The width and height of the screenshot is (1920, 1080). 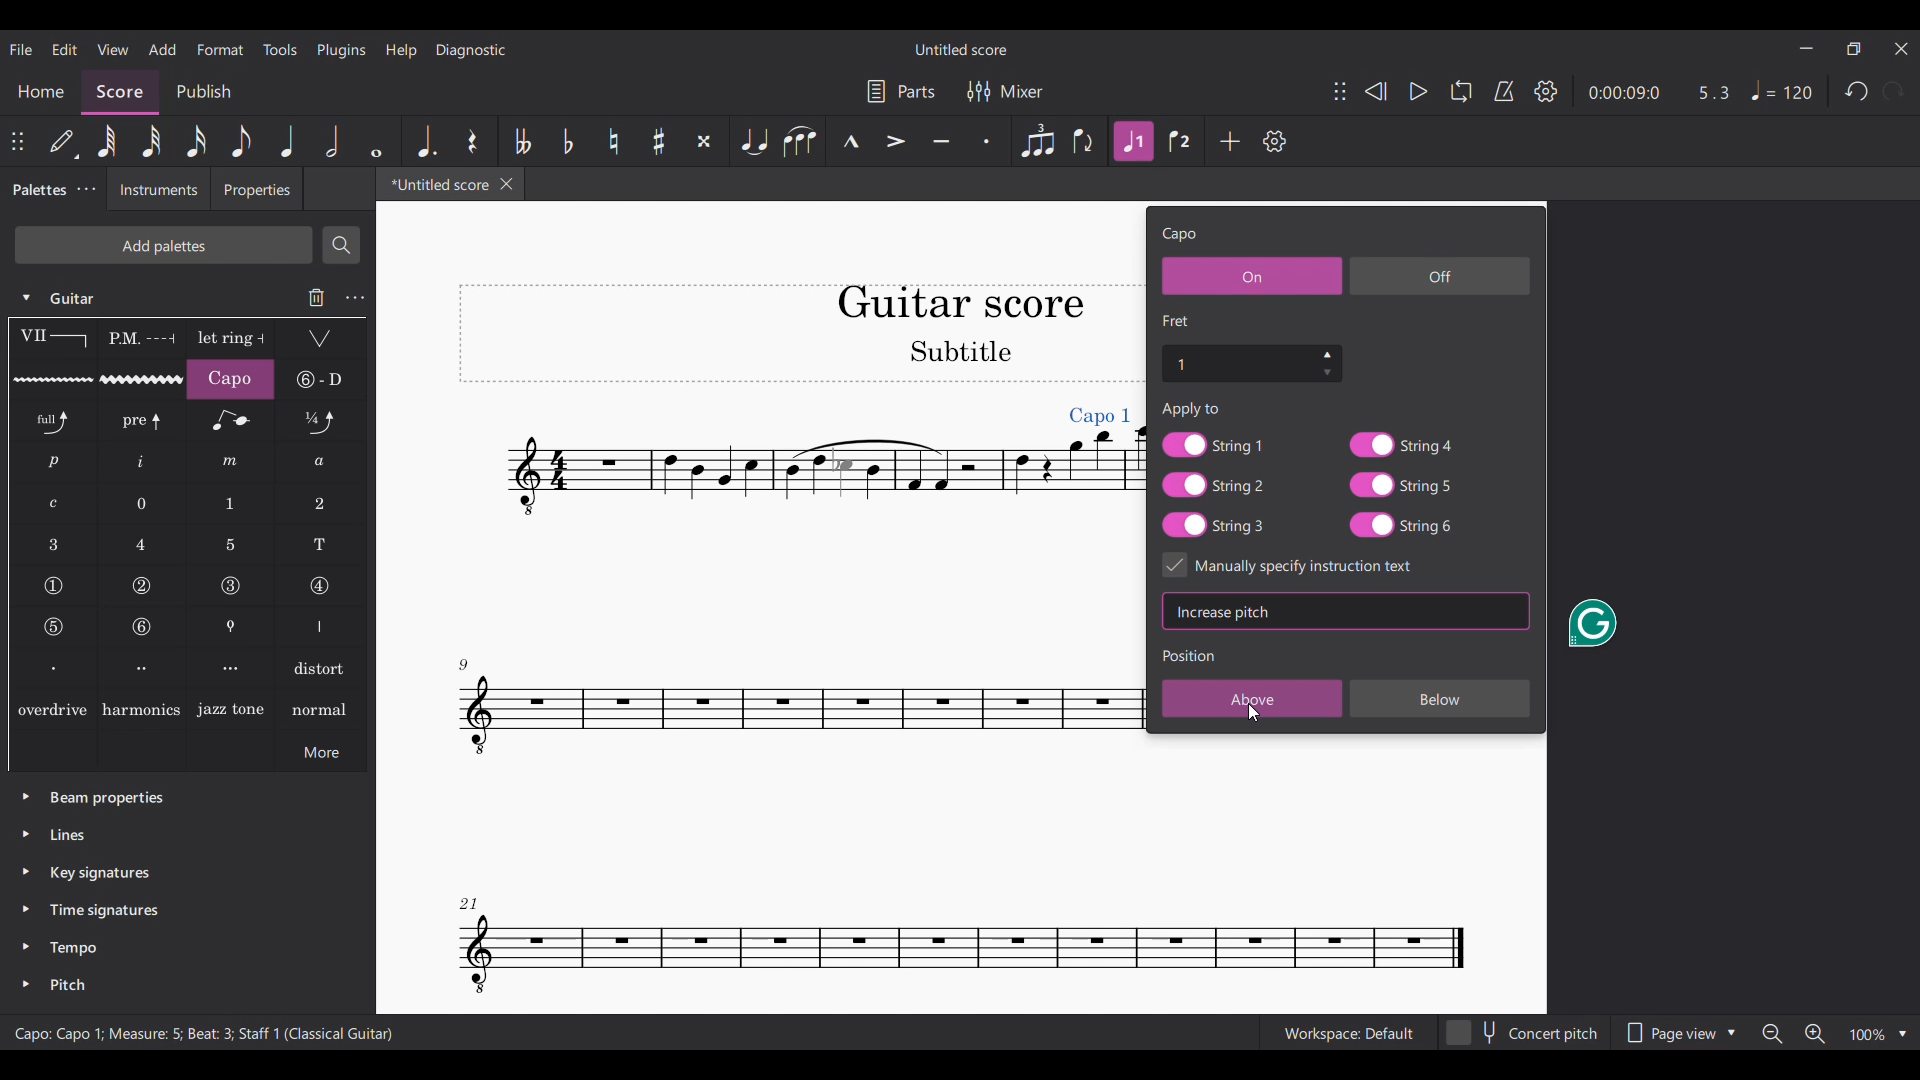 What do you see at coordinates (26, 298) in the screenshot?
I see `Click to collapse ` at bounding box center [26, 298].